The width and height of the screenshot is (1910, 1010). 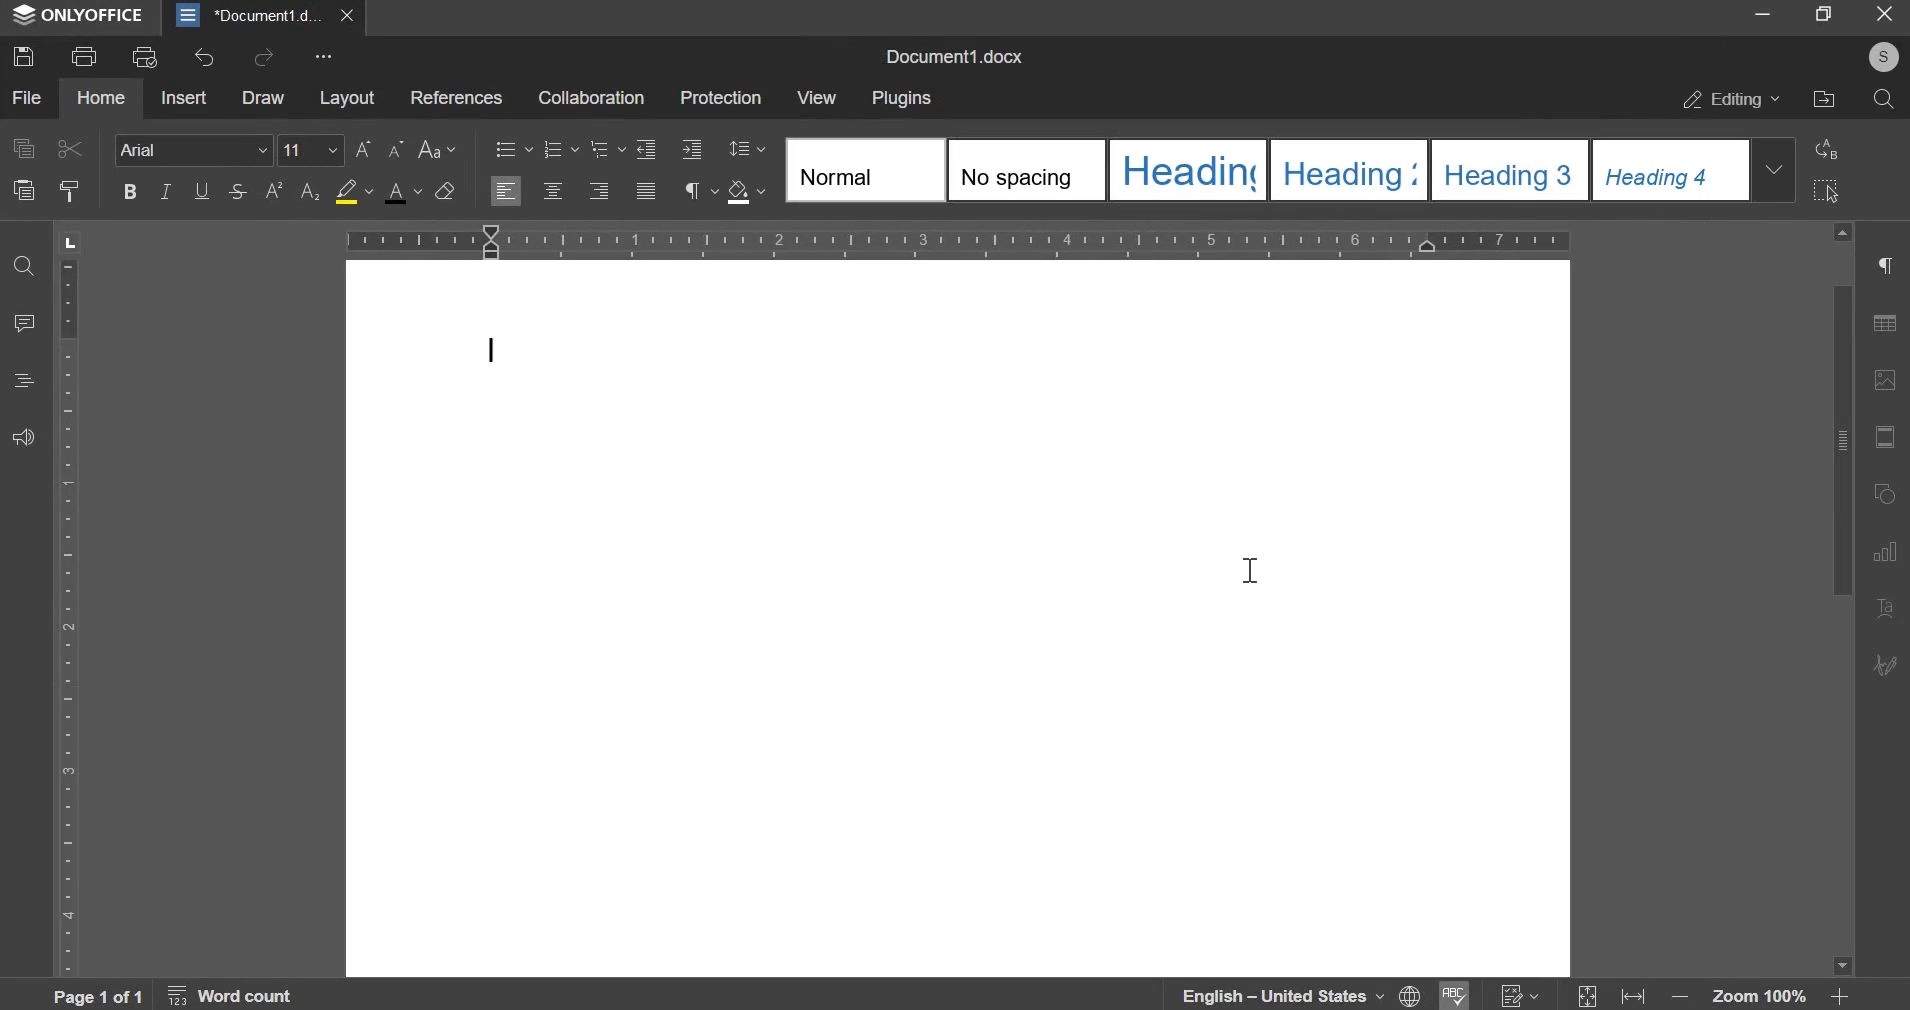 I want to click on file location, so click(x=1825, y=102).